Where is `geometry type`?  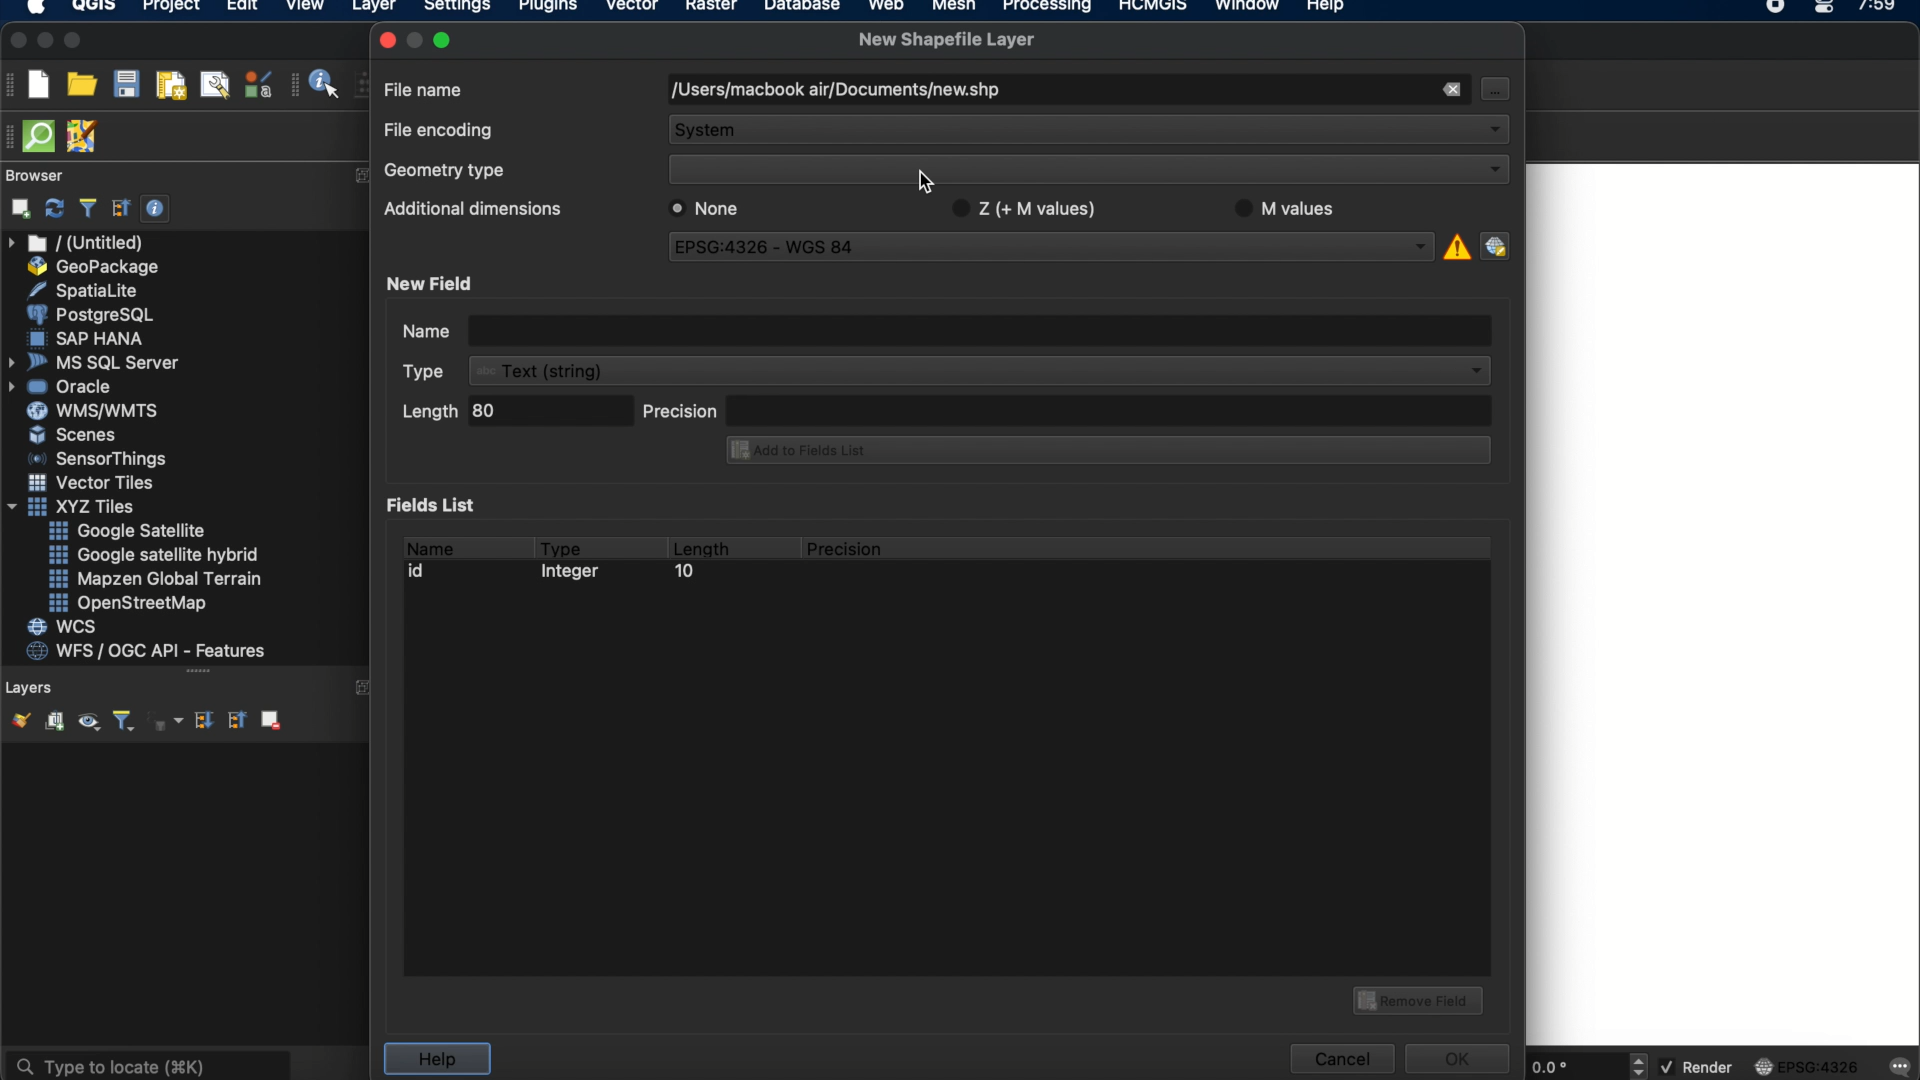
geometry type is located at coordinates (445, 172).